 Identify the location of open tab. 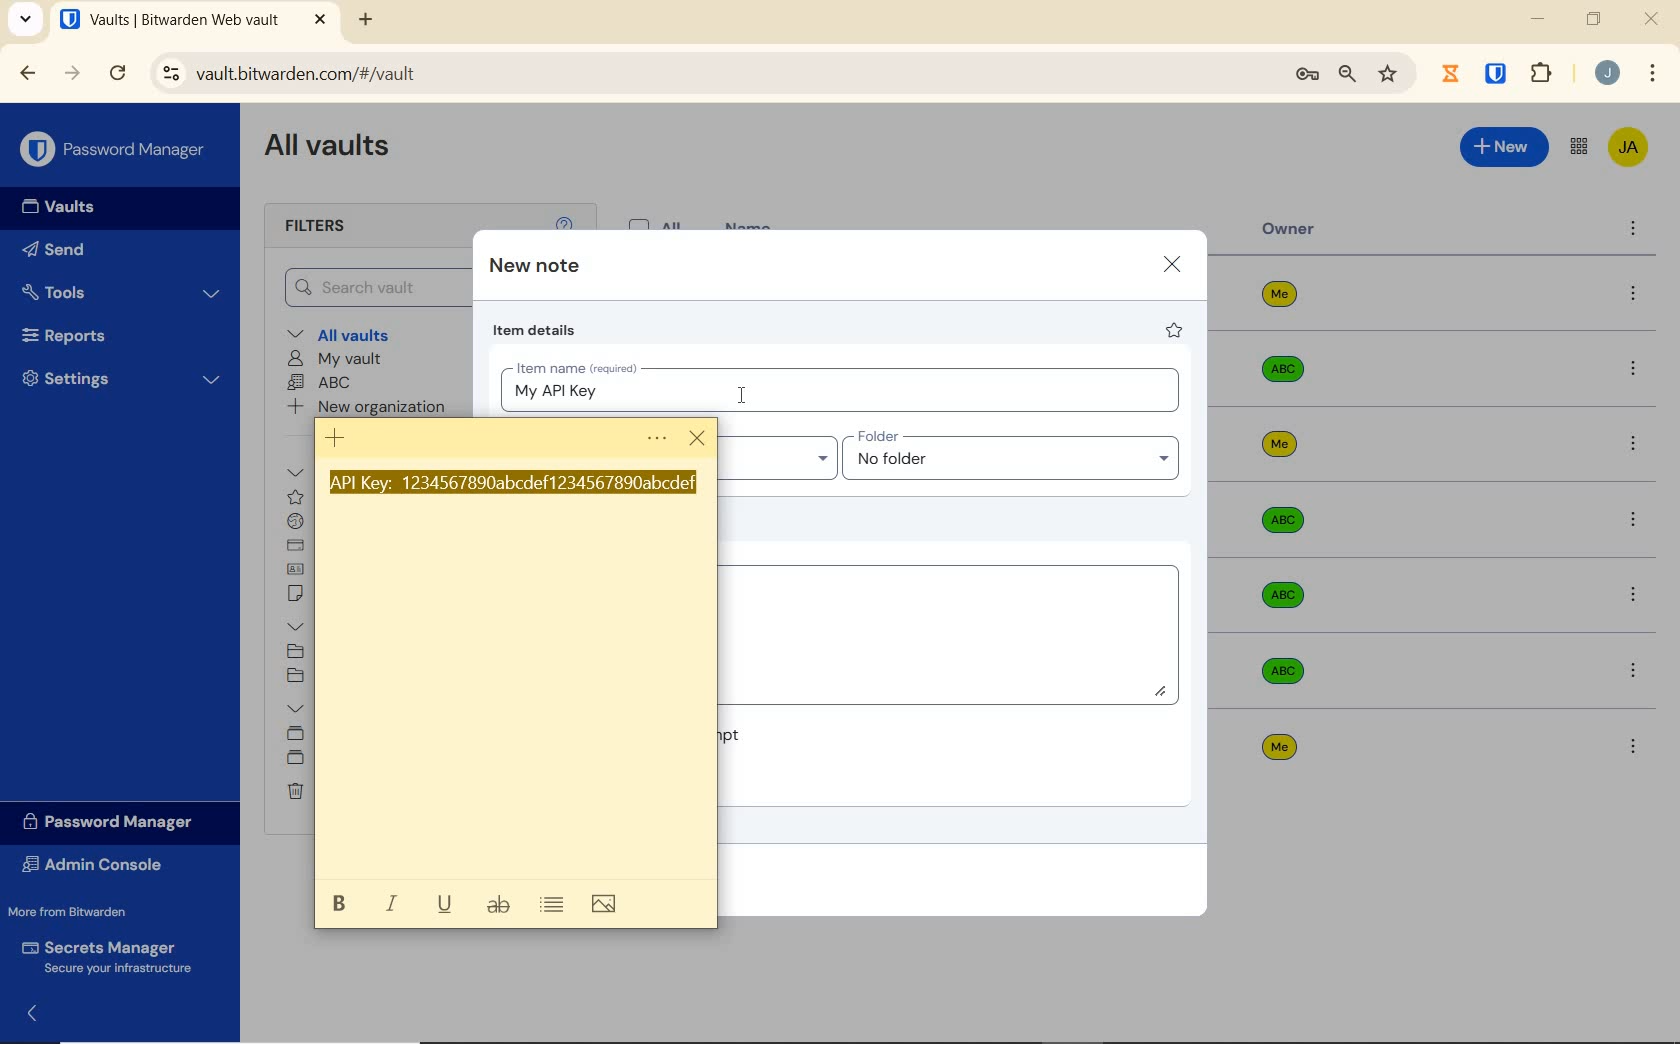
(169, 20).